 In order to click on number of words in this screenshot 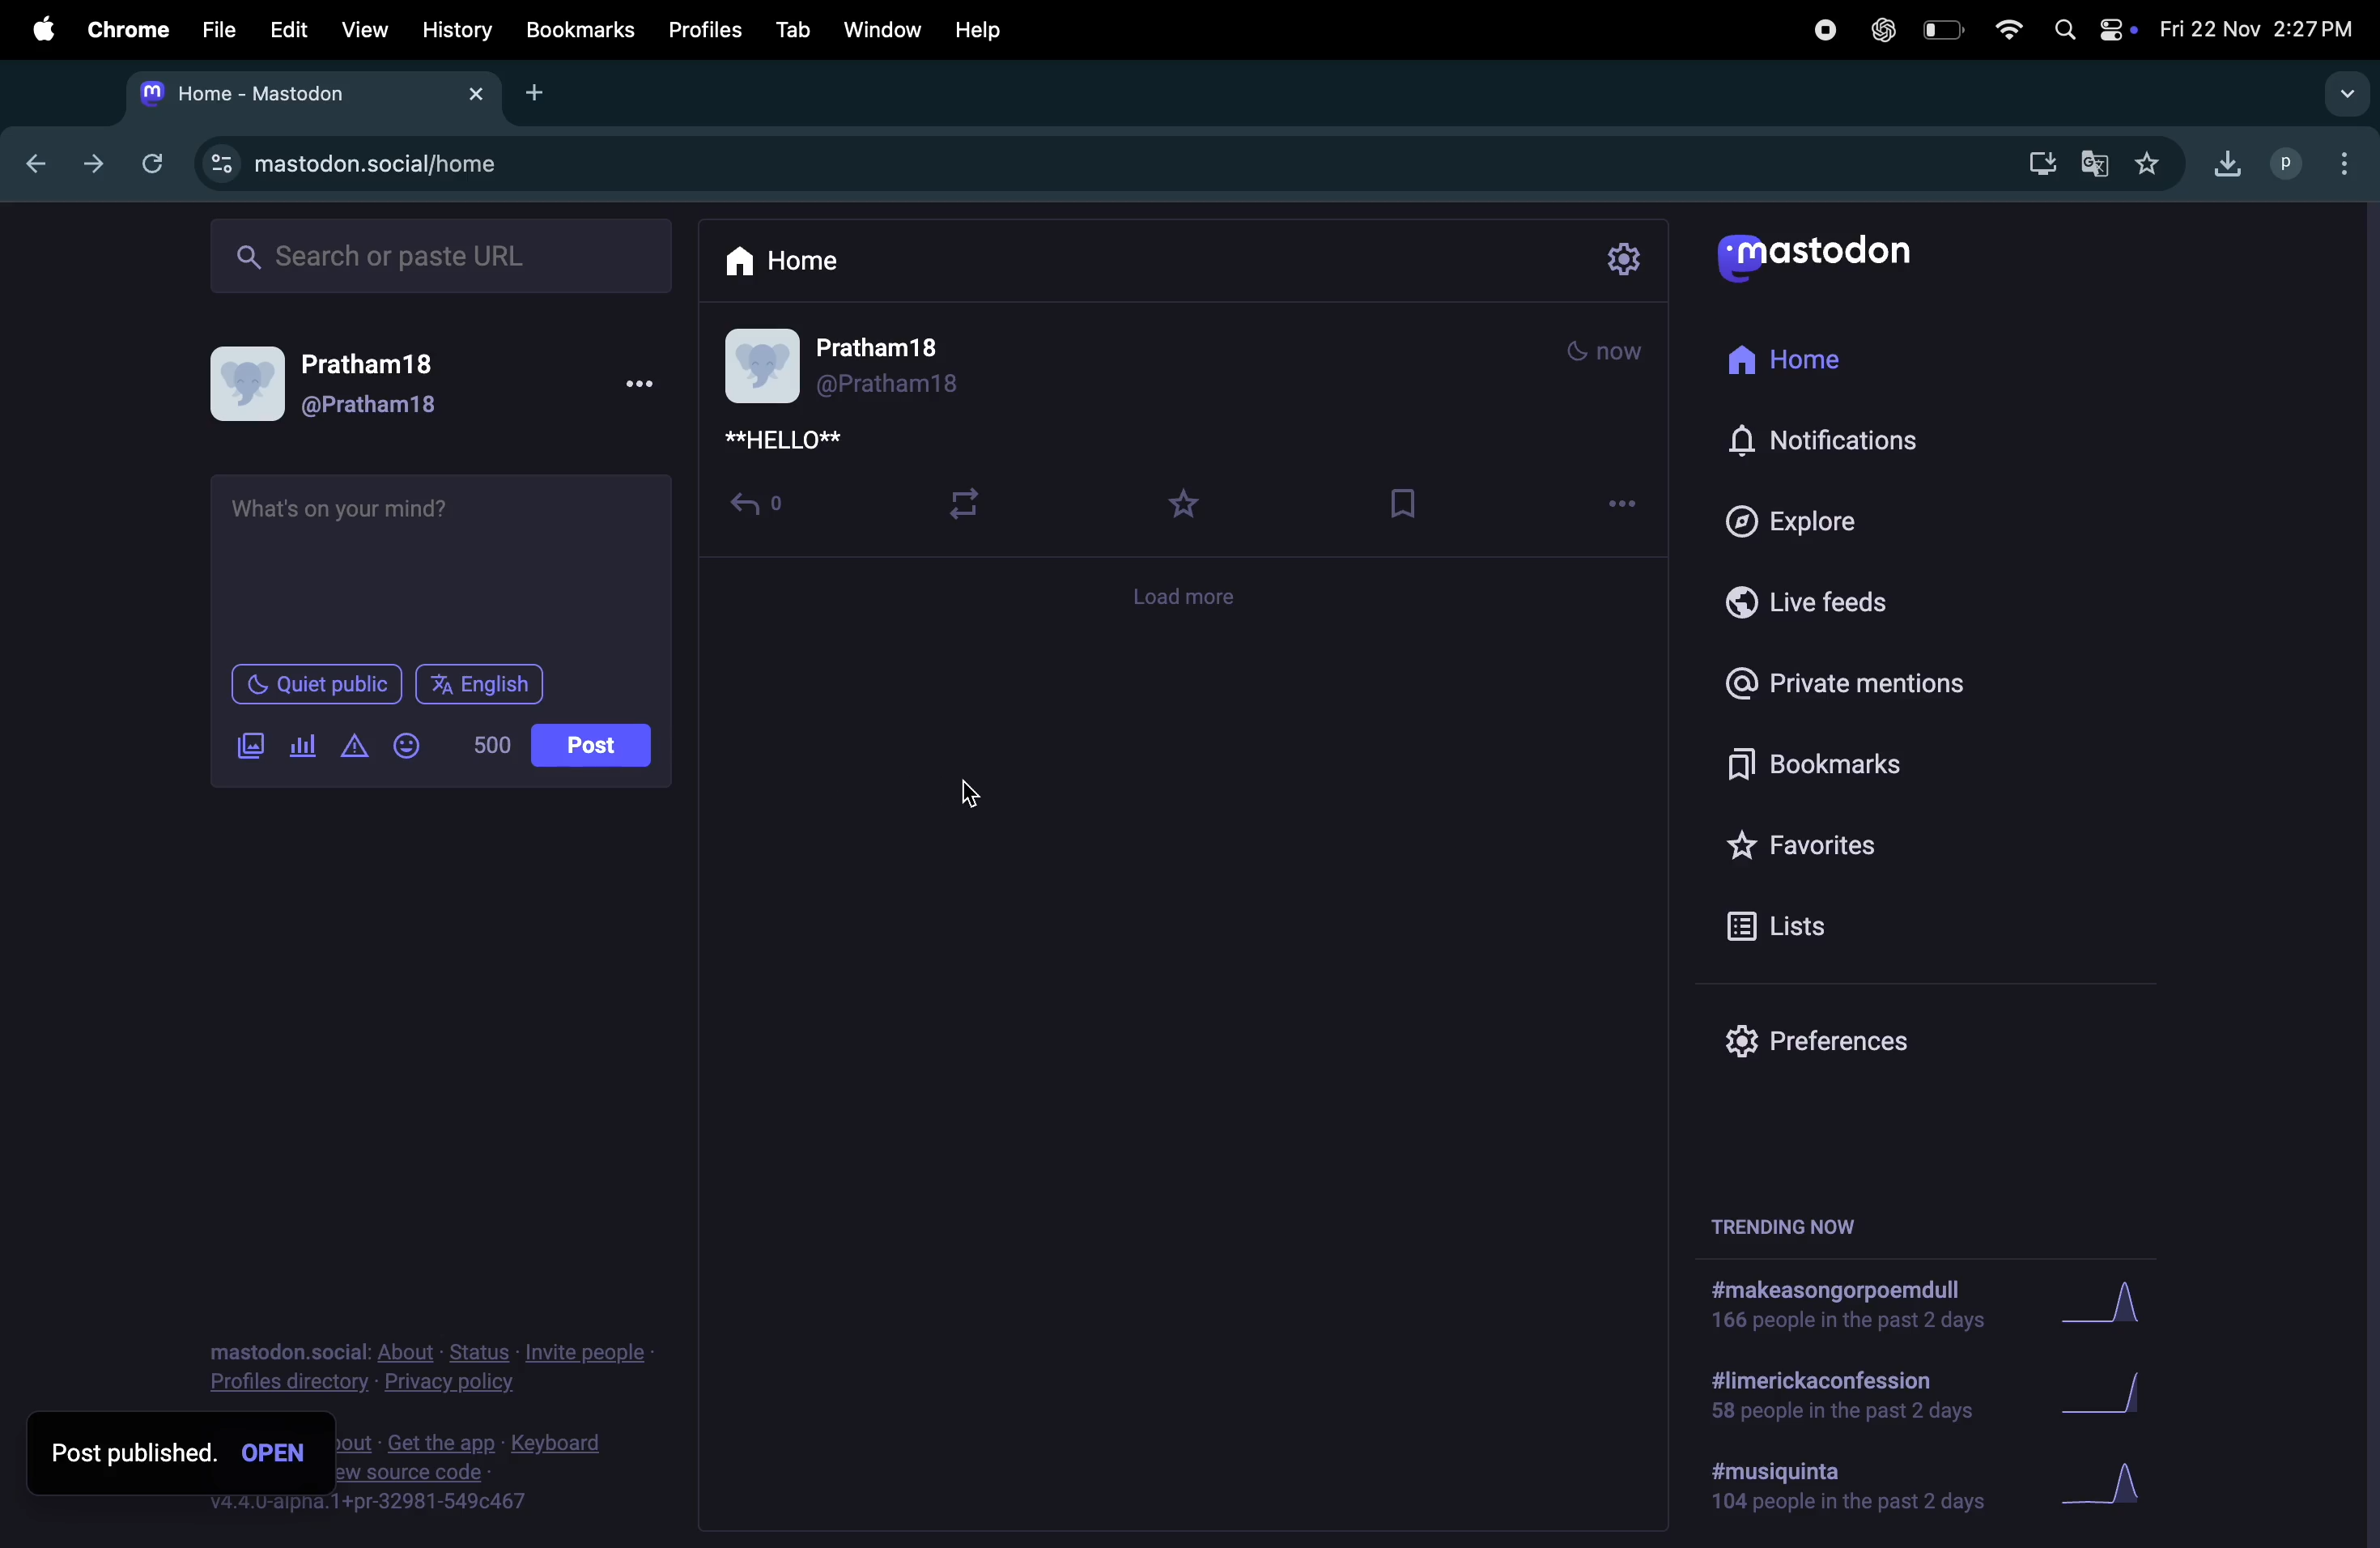, I will do `click(482, 746)`.